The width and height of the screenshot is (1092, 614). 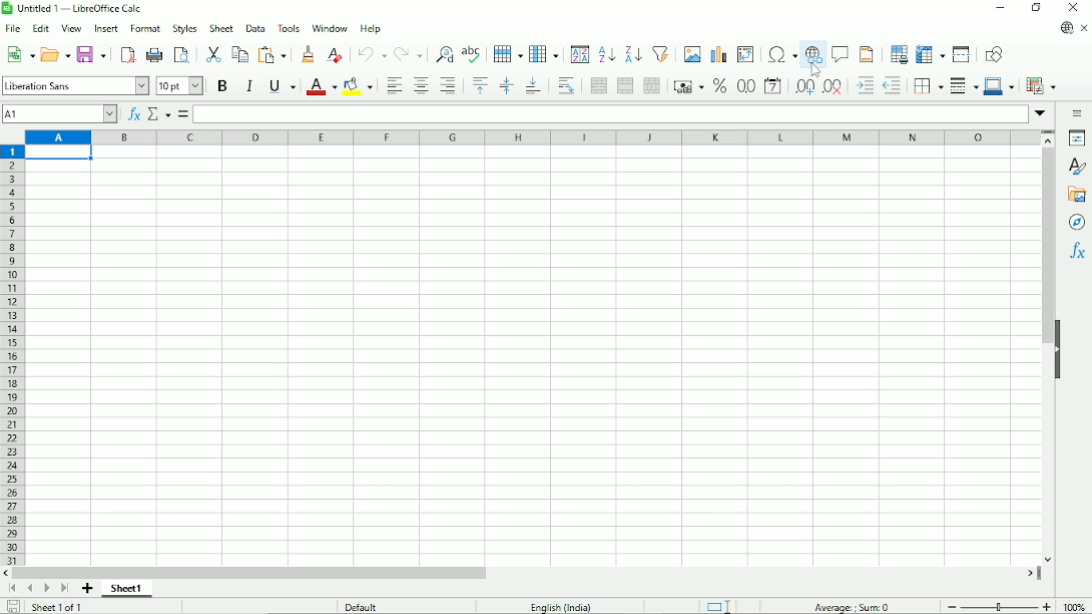 I want to click on Export directly as PDF, so click(x=126, y=53).